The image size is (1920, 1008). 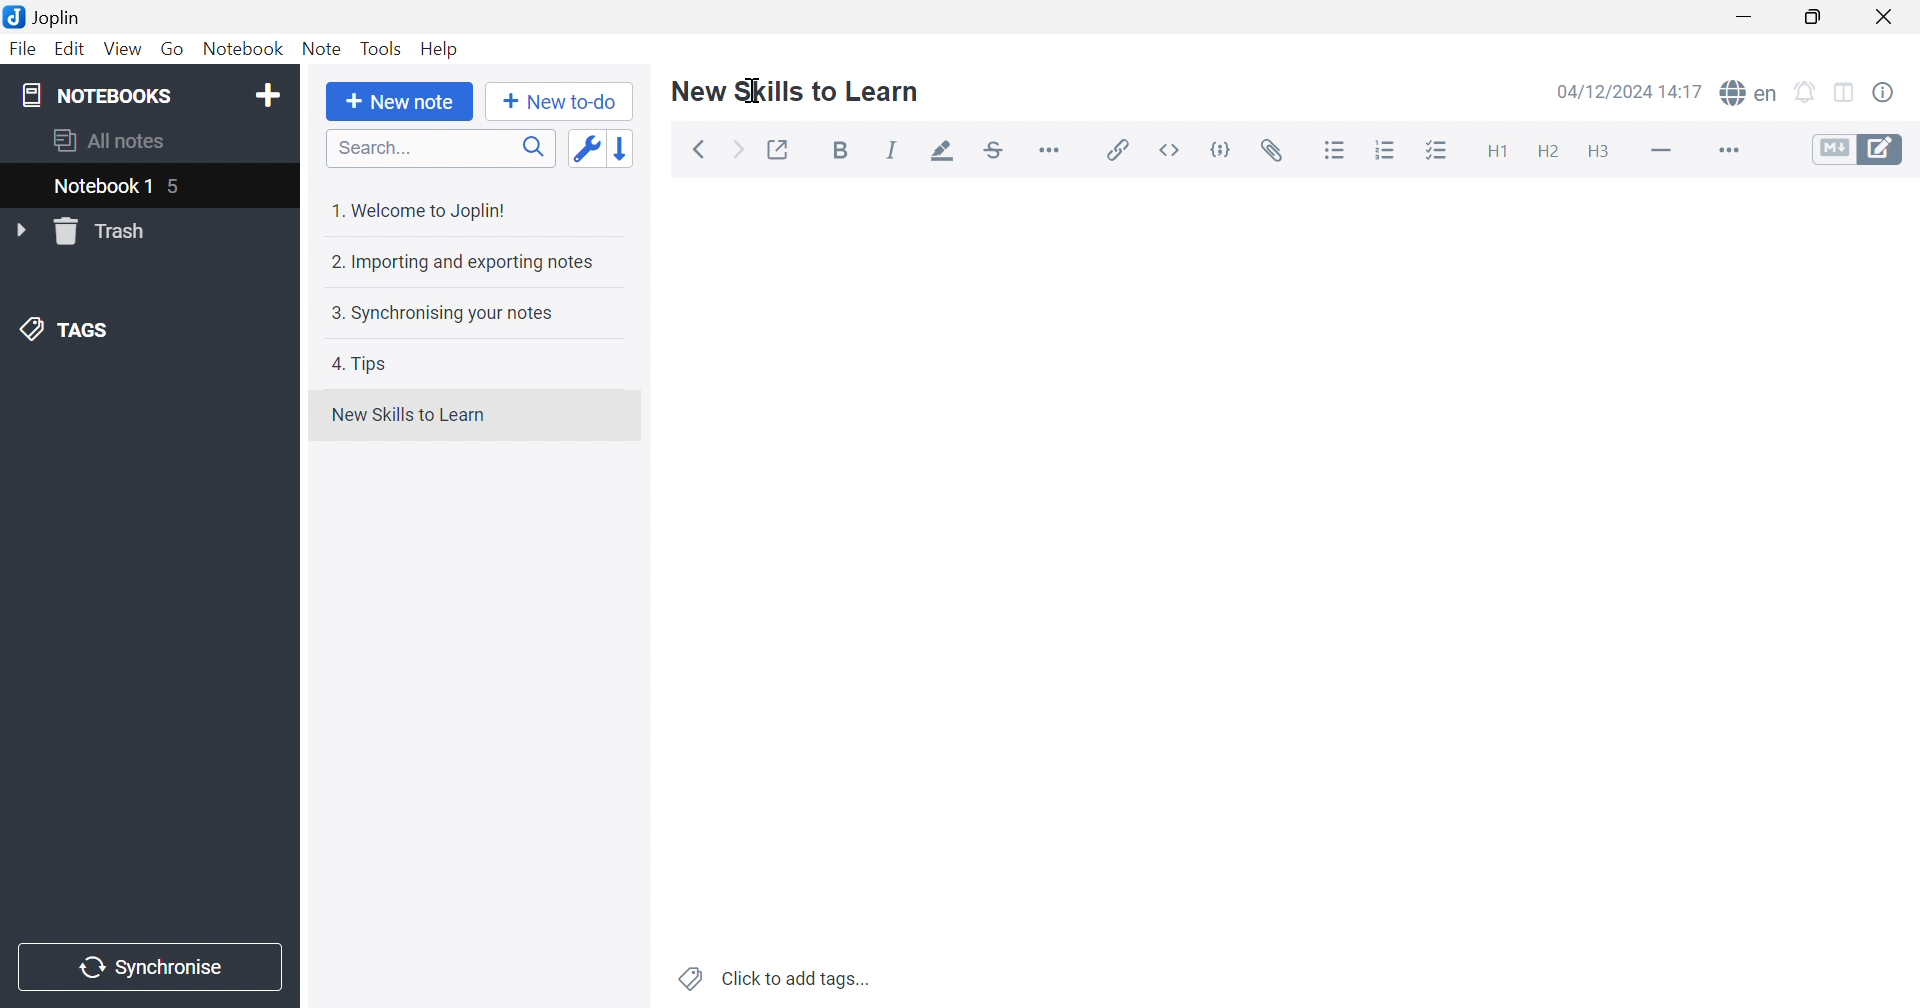 What do you see at coordinates (585, 147) in the screenshot?
I see `Toggle sort order field: custom order -> updated date` at bounding box center [585, 147].